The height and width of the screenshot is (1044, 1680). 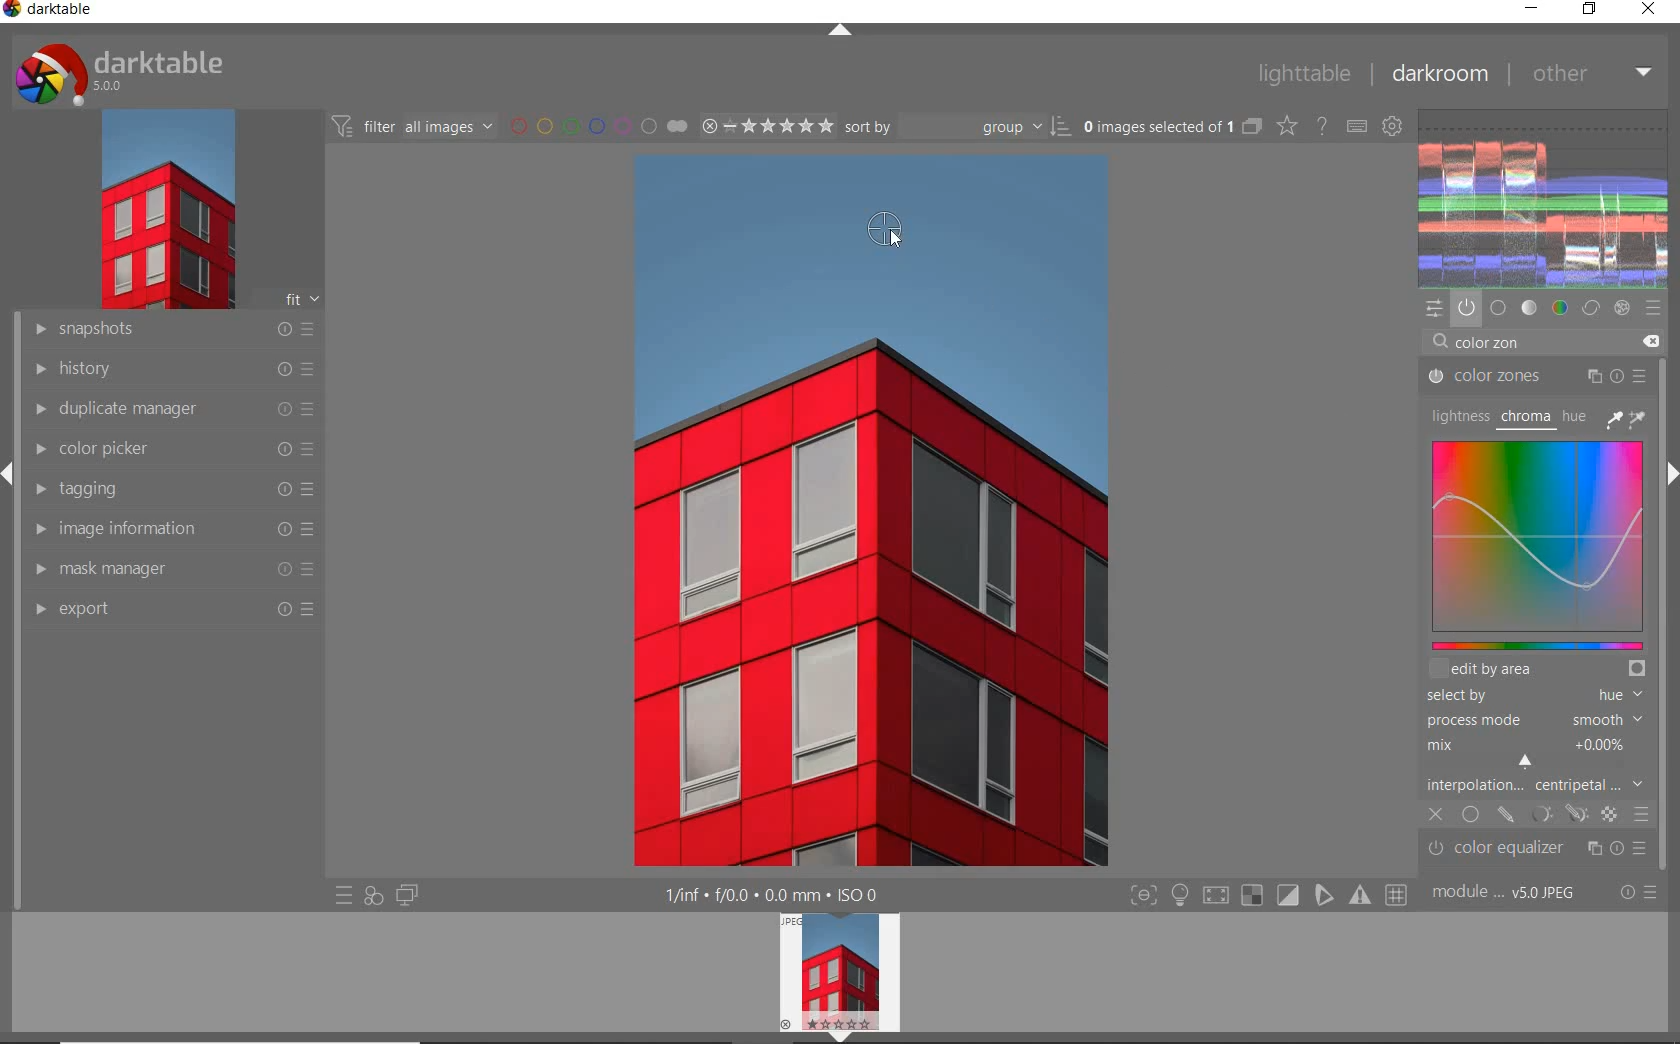 What do you see at coordinates (344, 897) in the screenshot?
I see `quick access to presets` at bounding box center [344, 897].